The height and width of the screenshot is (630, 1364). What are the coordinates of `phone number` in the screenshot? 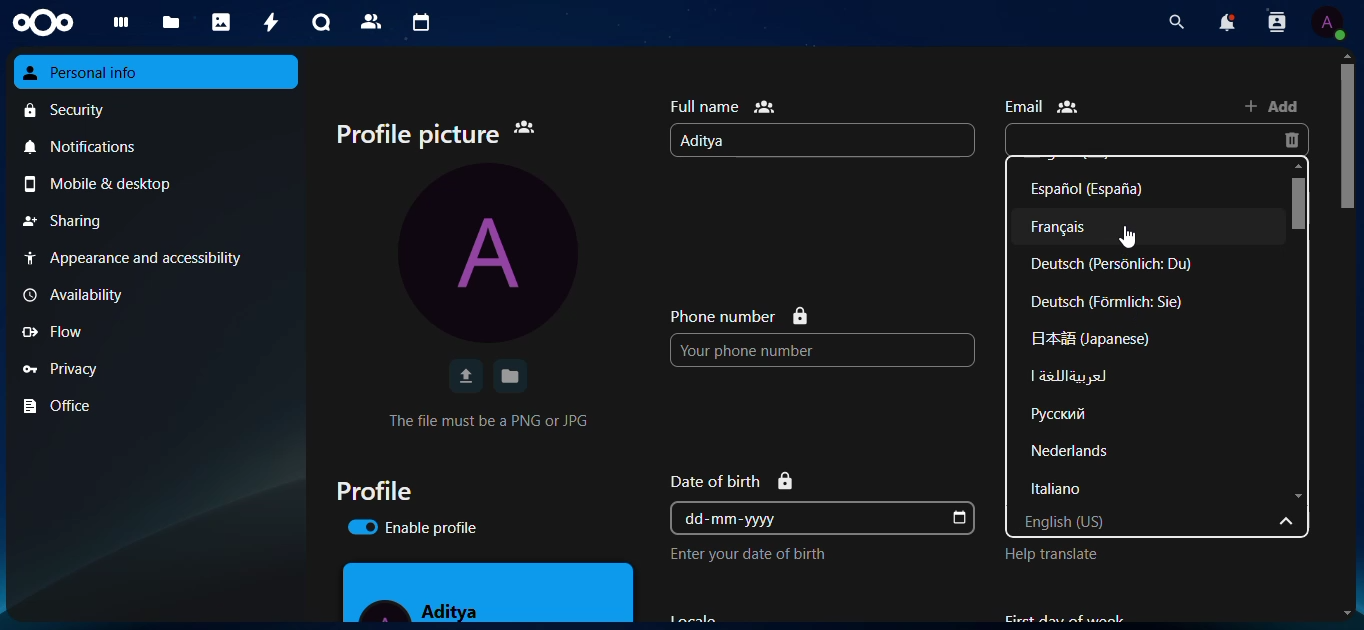 It's located at (739, 315).